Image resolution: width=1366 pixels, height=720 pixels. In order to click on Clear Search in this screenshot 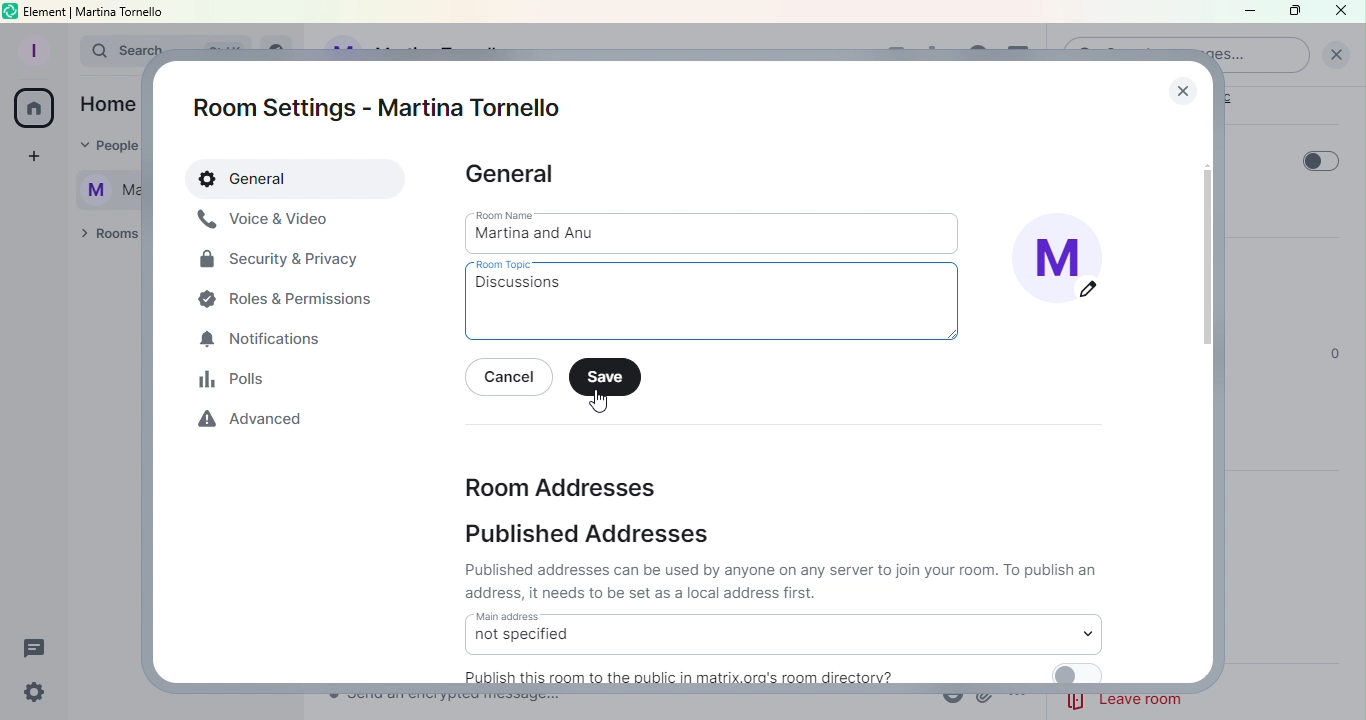, I will do `click(1336, 55)`.